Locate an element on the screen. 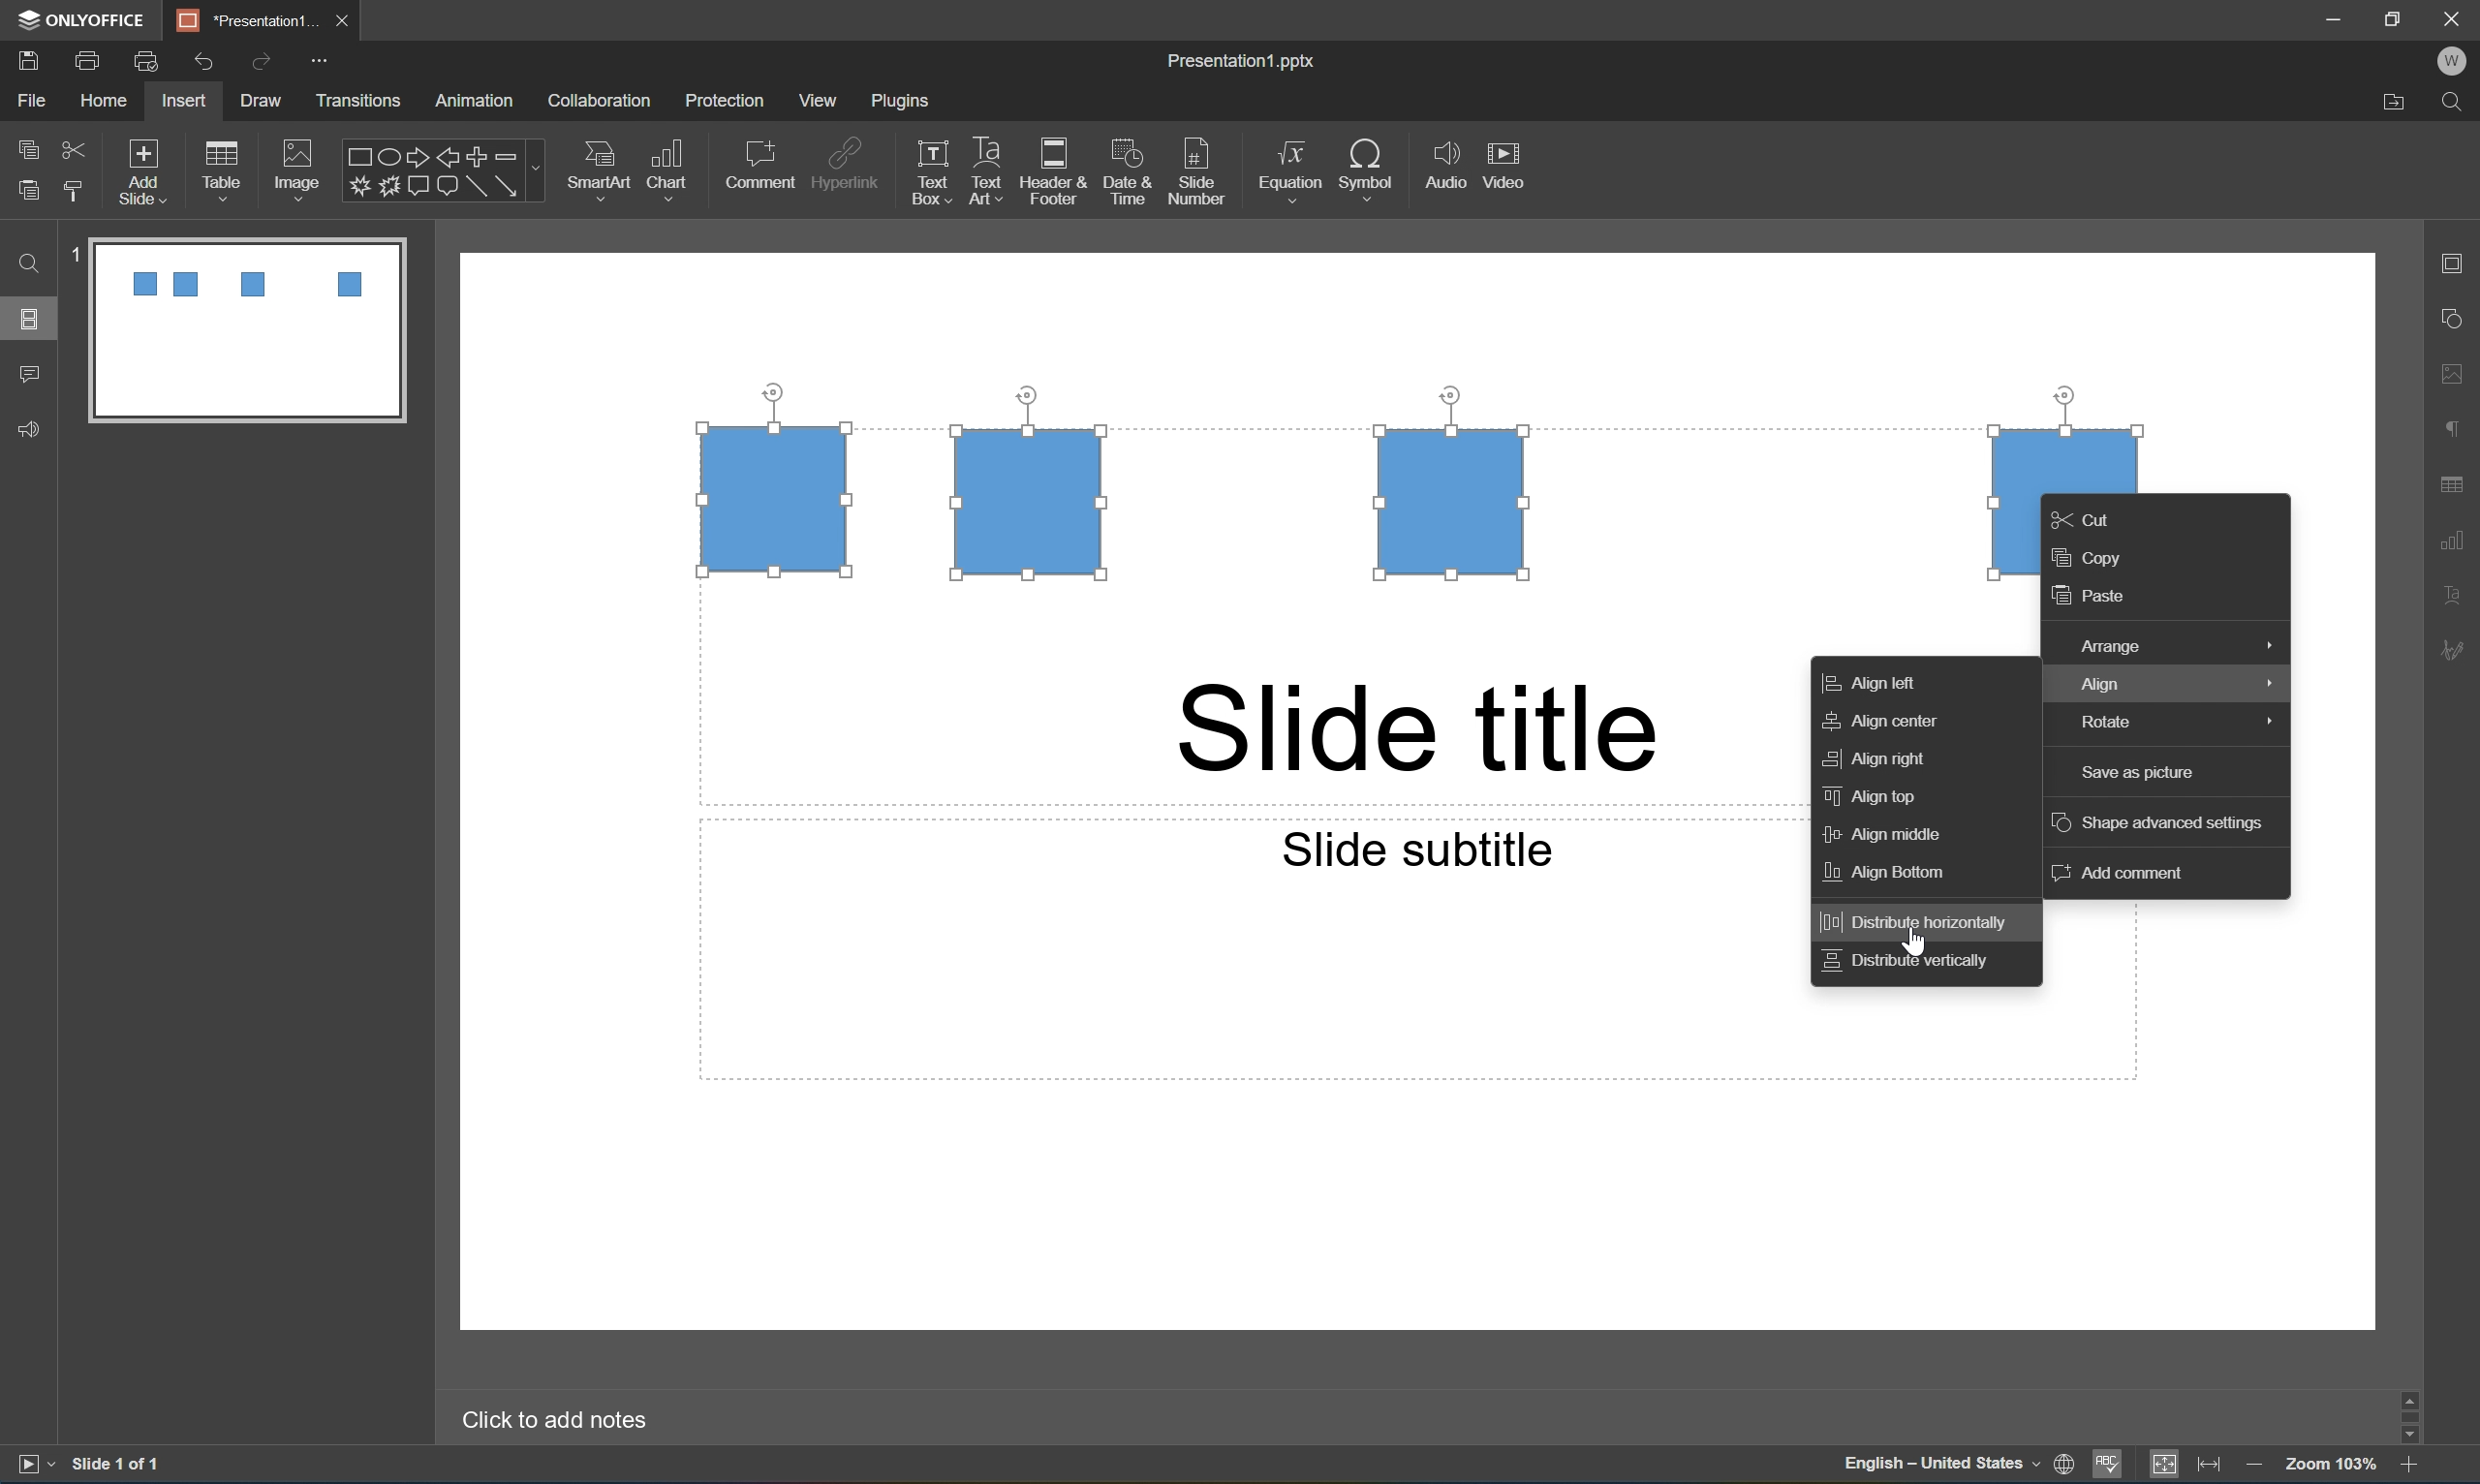  copy is located at coordinates (2099, 559).